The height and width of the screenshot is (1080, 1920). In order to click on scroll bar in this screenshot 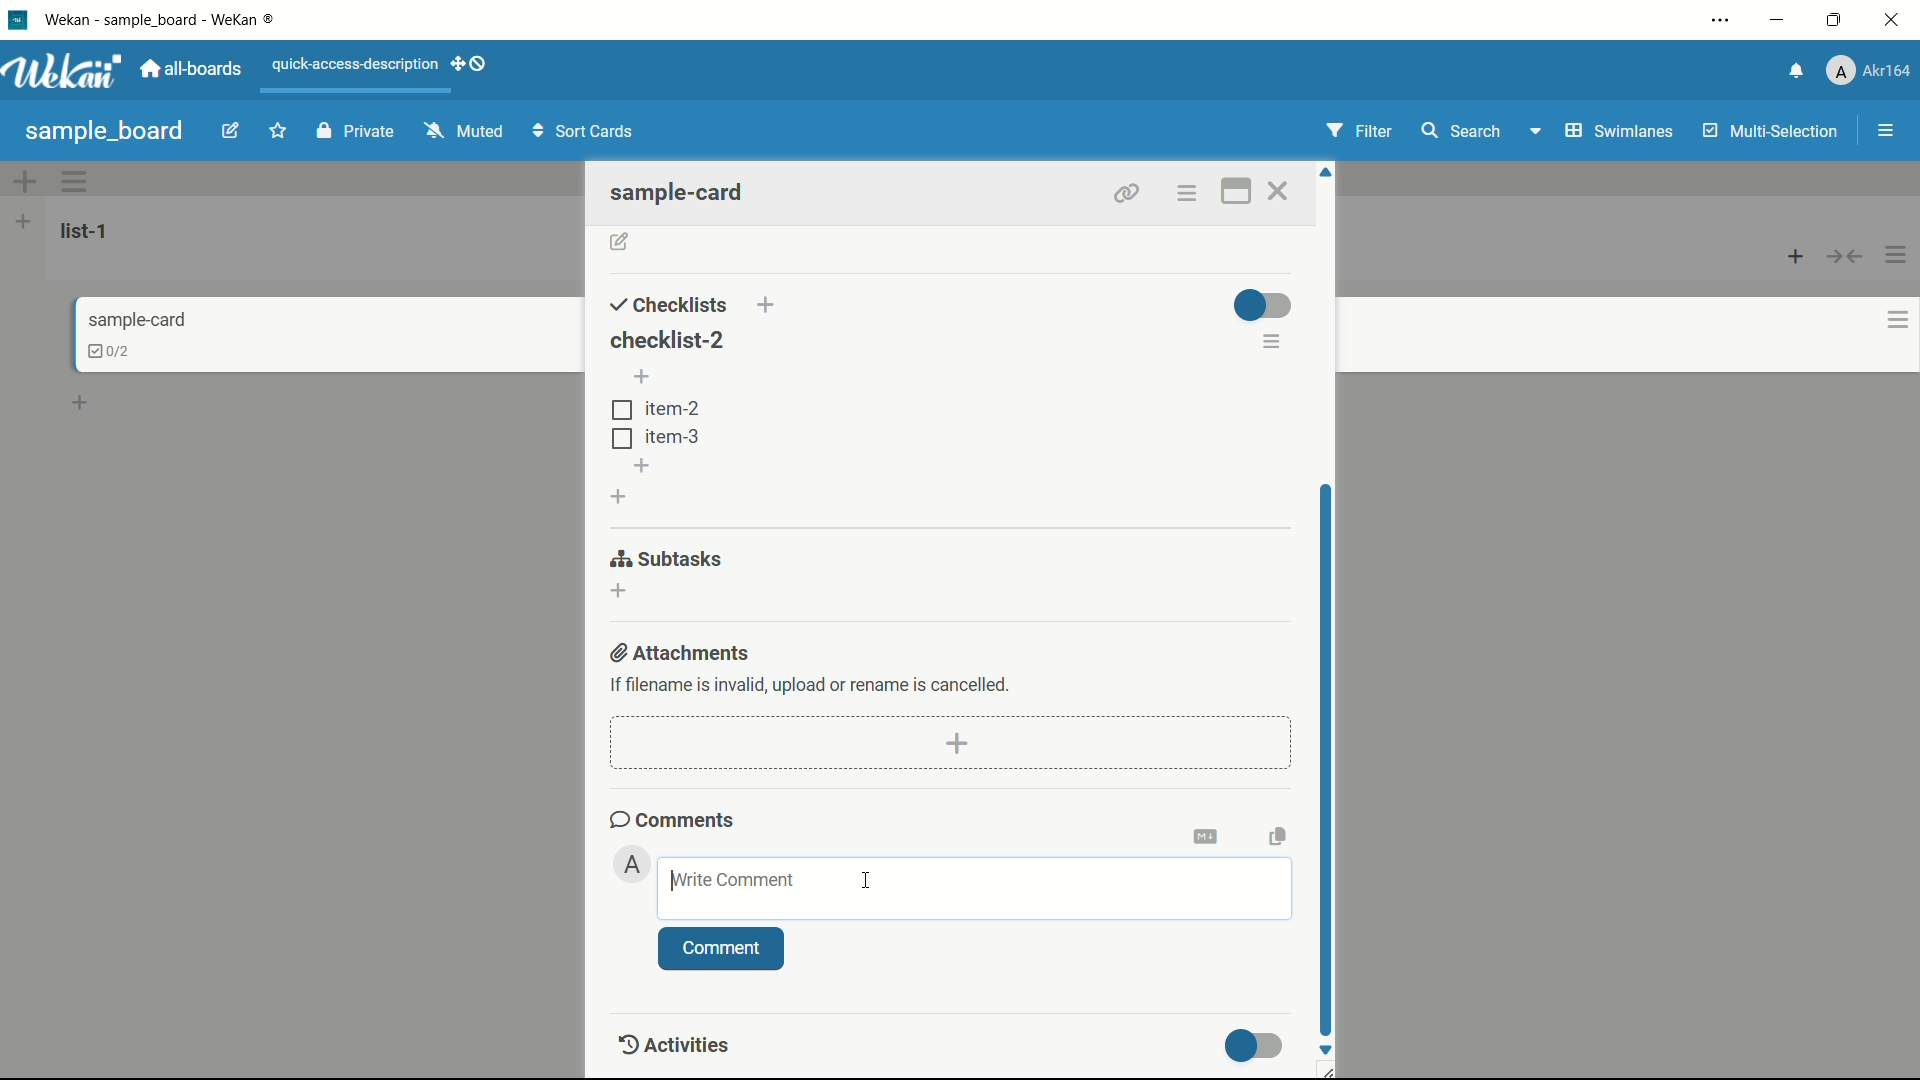, I will do `click(1329, 753)`.